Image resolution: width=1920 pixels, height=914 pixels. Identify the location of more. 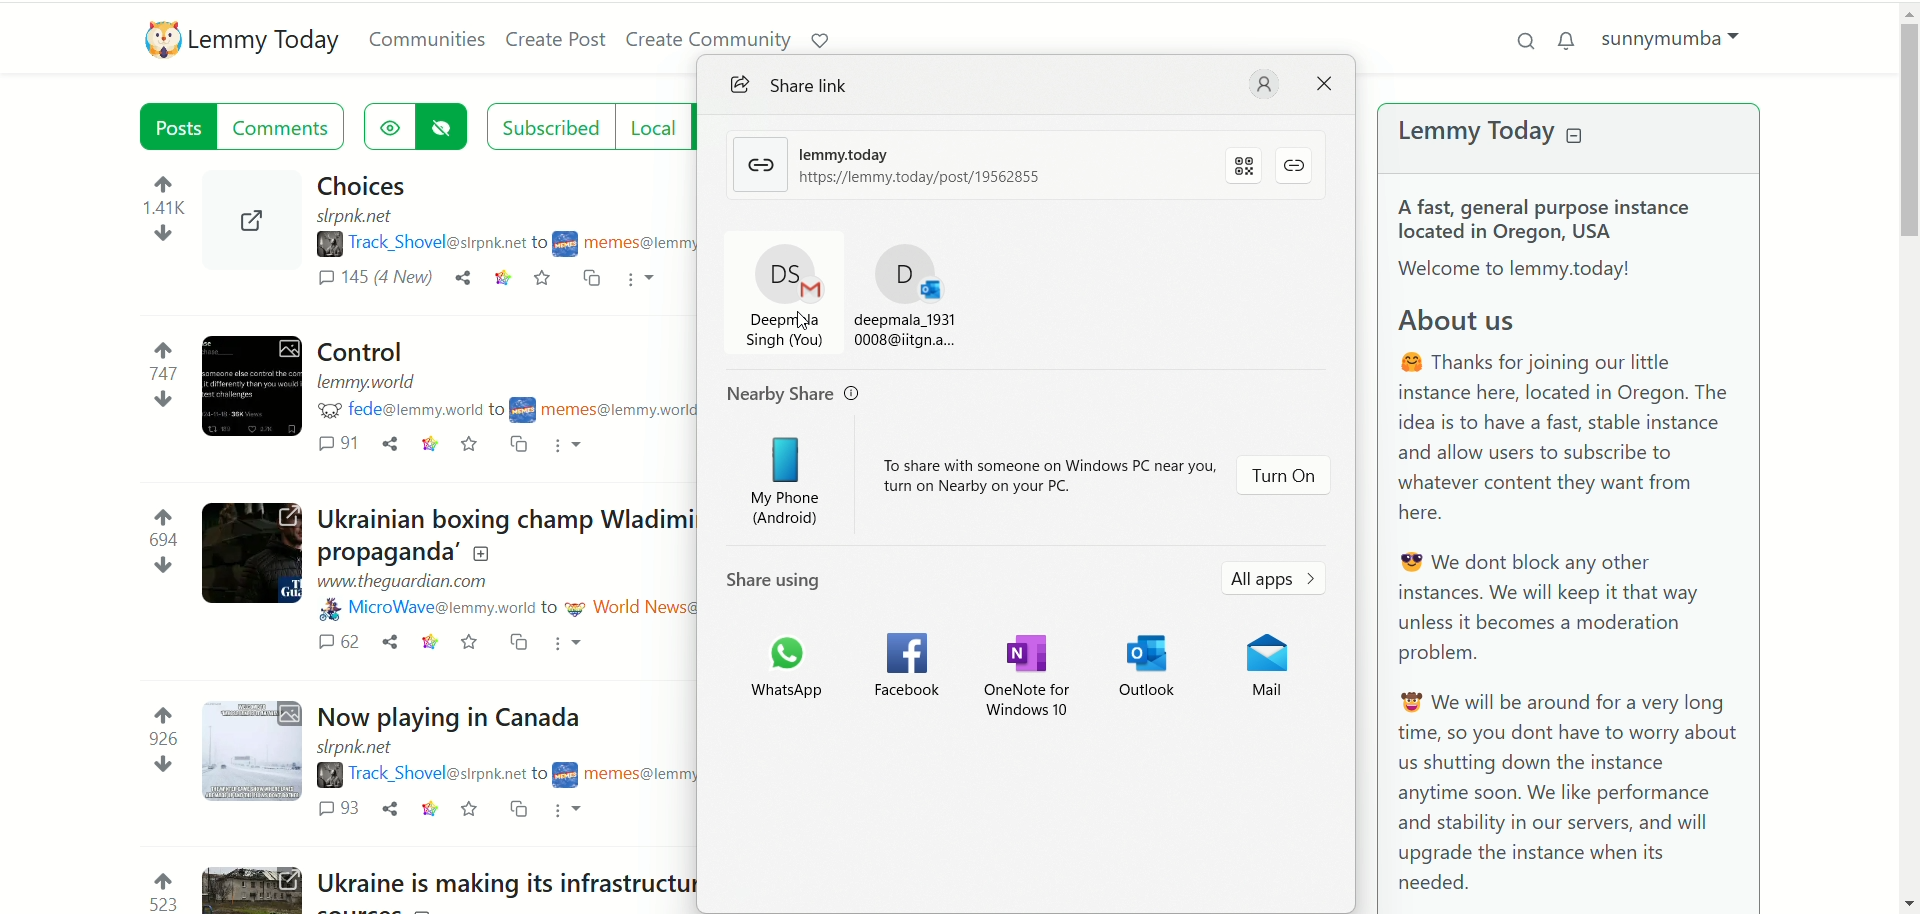
(566, 811).